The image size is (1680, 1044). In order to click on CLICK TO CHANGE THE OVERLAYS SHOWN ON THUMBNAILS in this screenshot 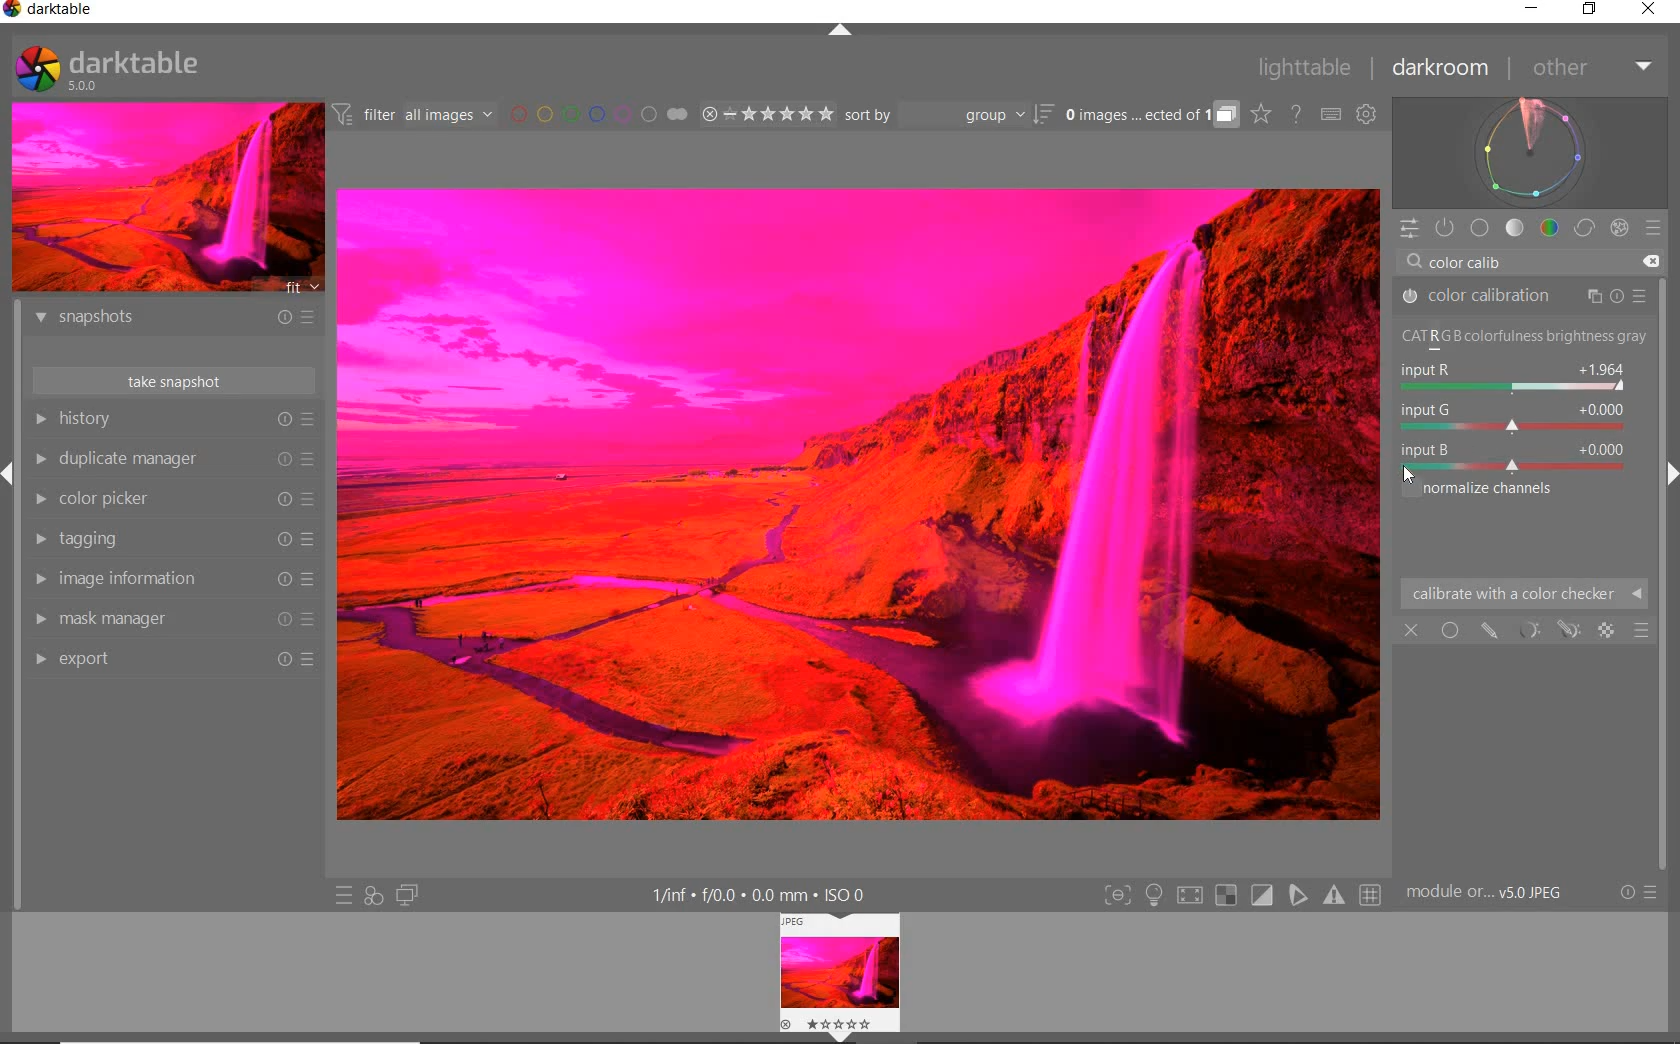, I will do `click(1262, 114)`.